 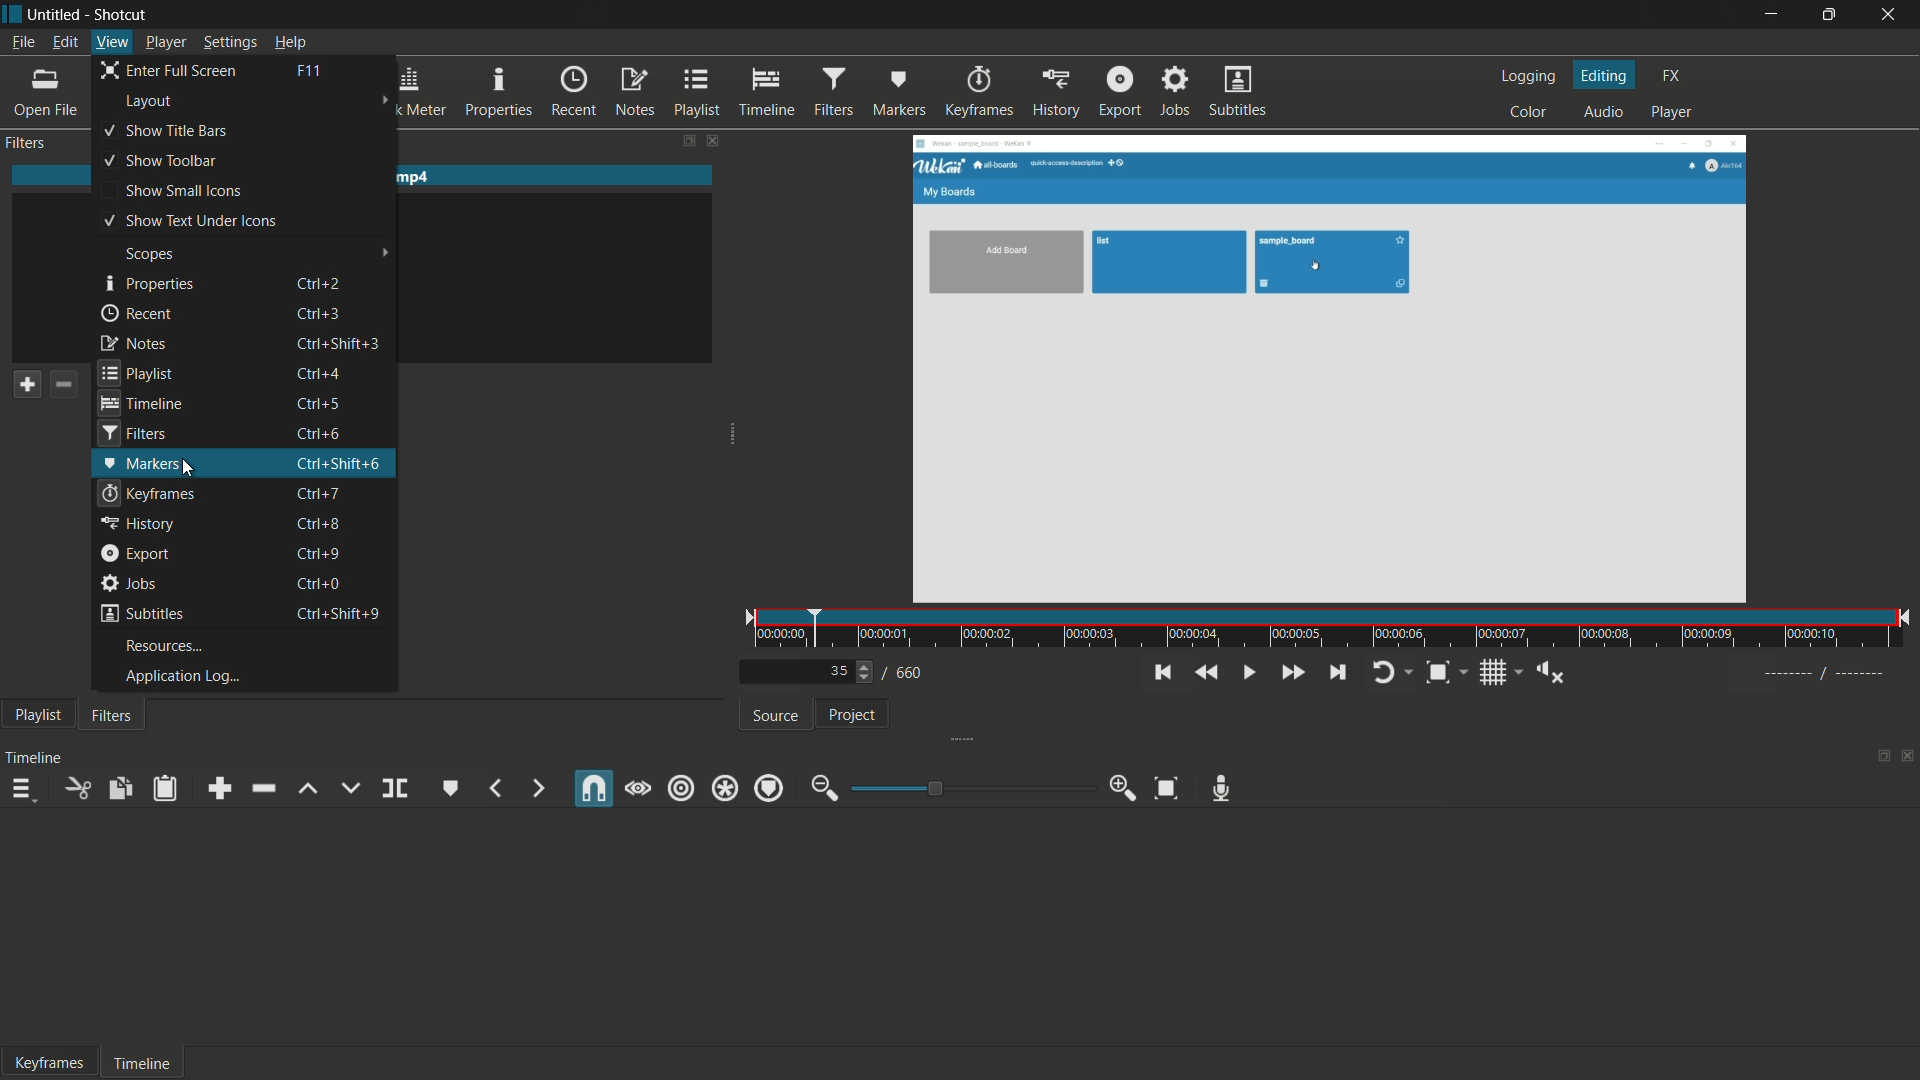 What do you see at coordinates (130, 435) in the screenshot?
I see `filters` at bounding box center [130, 435].